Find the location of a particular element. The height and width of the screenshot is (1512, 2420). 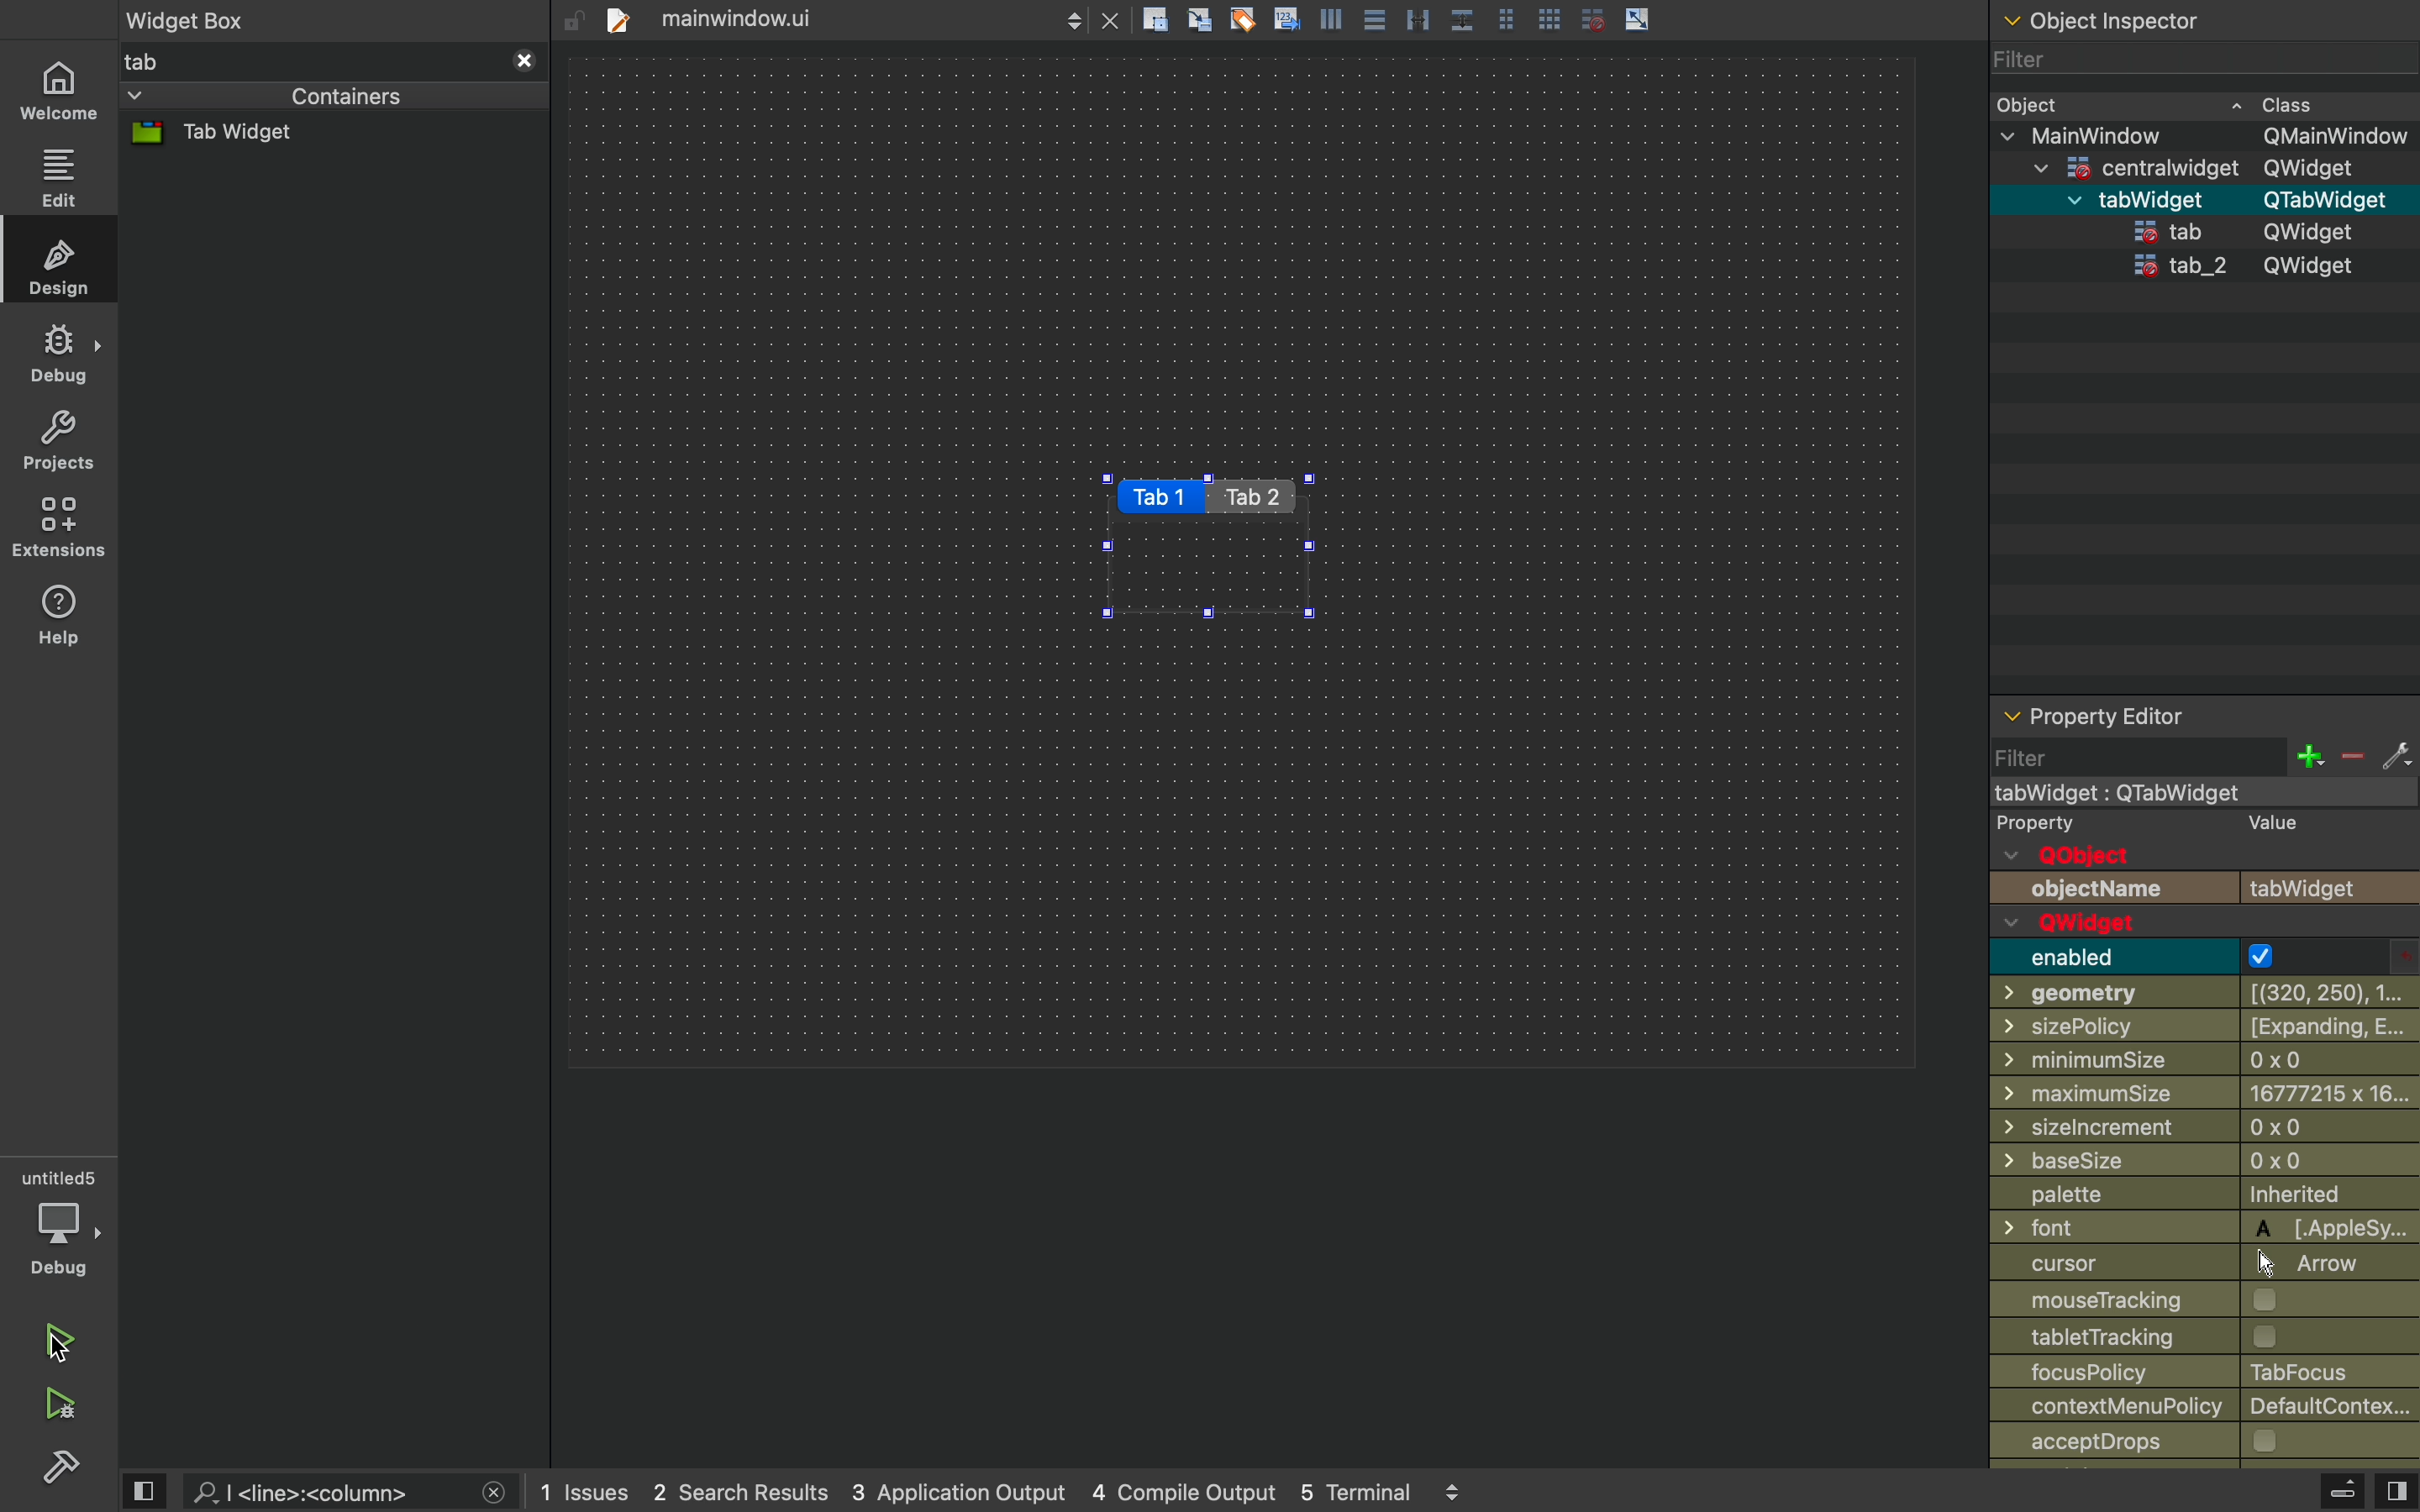

focuspolicy is located at coordinates (2208, 1374).